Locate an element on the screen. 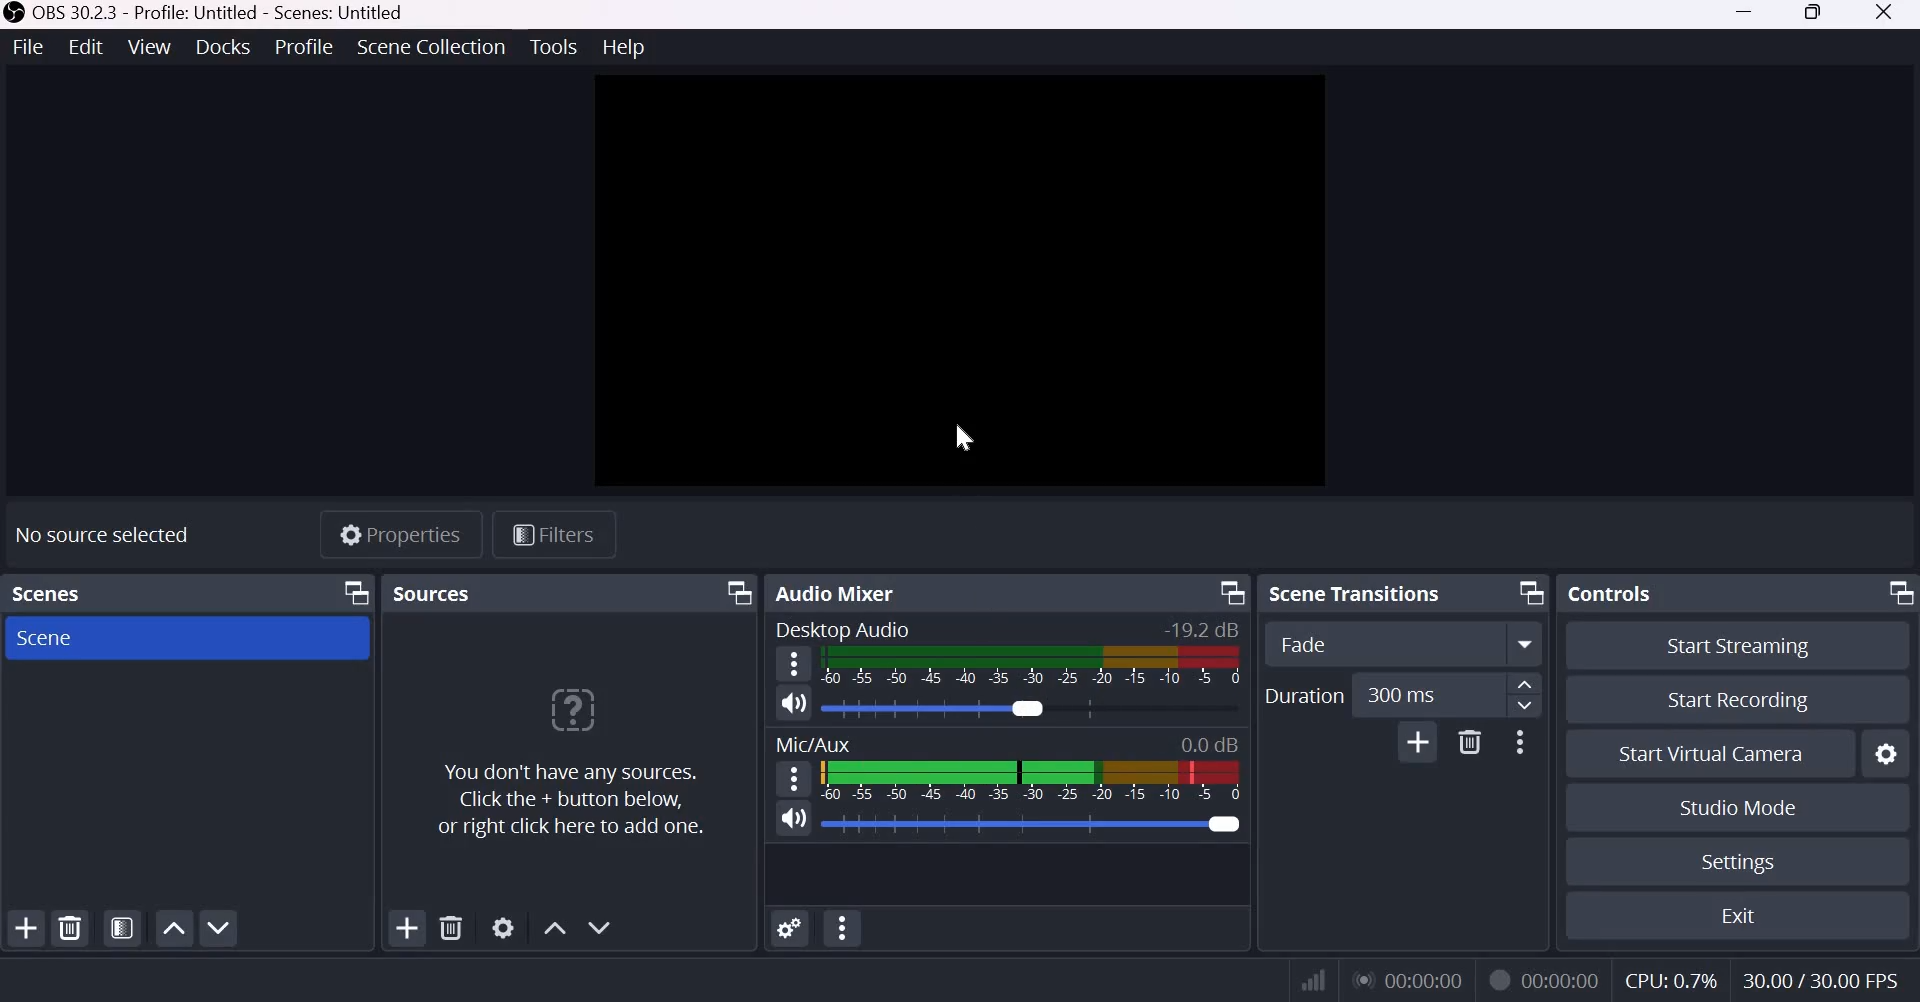 The height and width of the screenshot is (1002, 1920). Connection Status Indicator is located at coordinates (1315, 979).